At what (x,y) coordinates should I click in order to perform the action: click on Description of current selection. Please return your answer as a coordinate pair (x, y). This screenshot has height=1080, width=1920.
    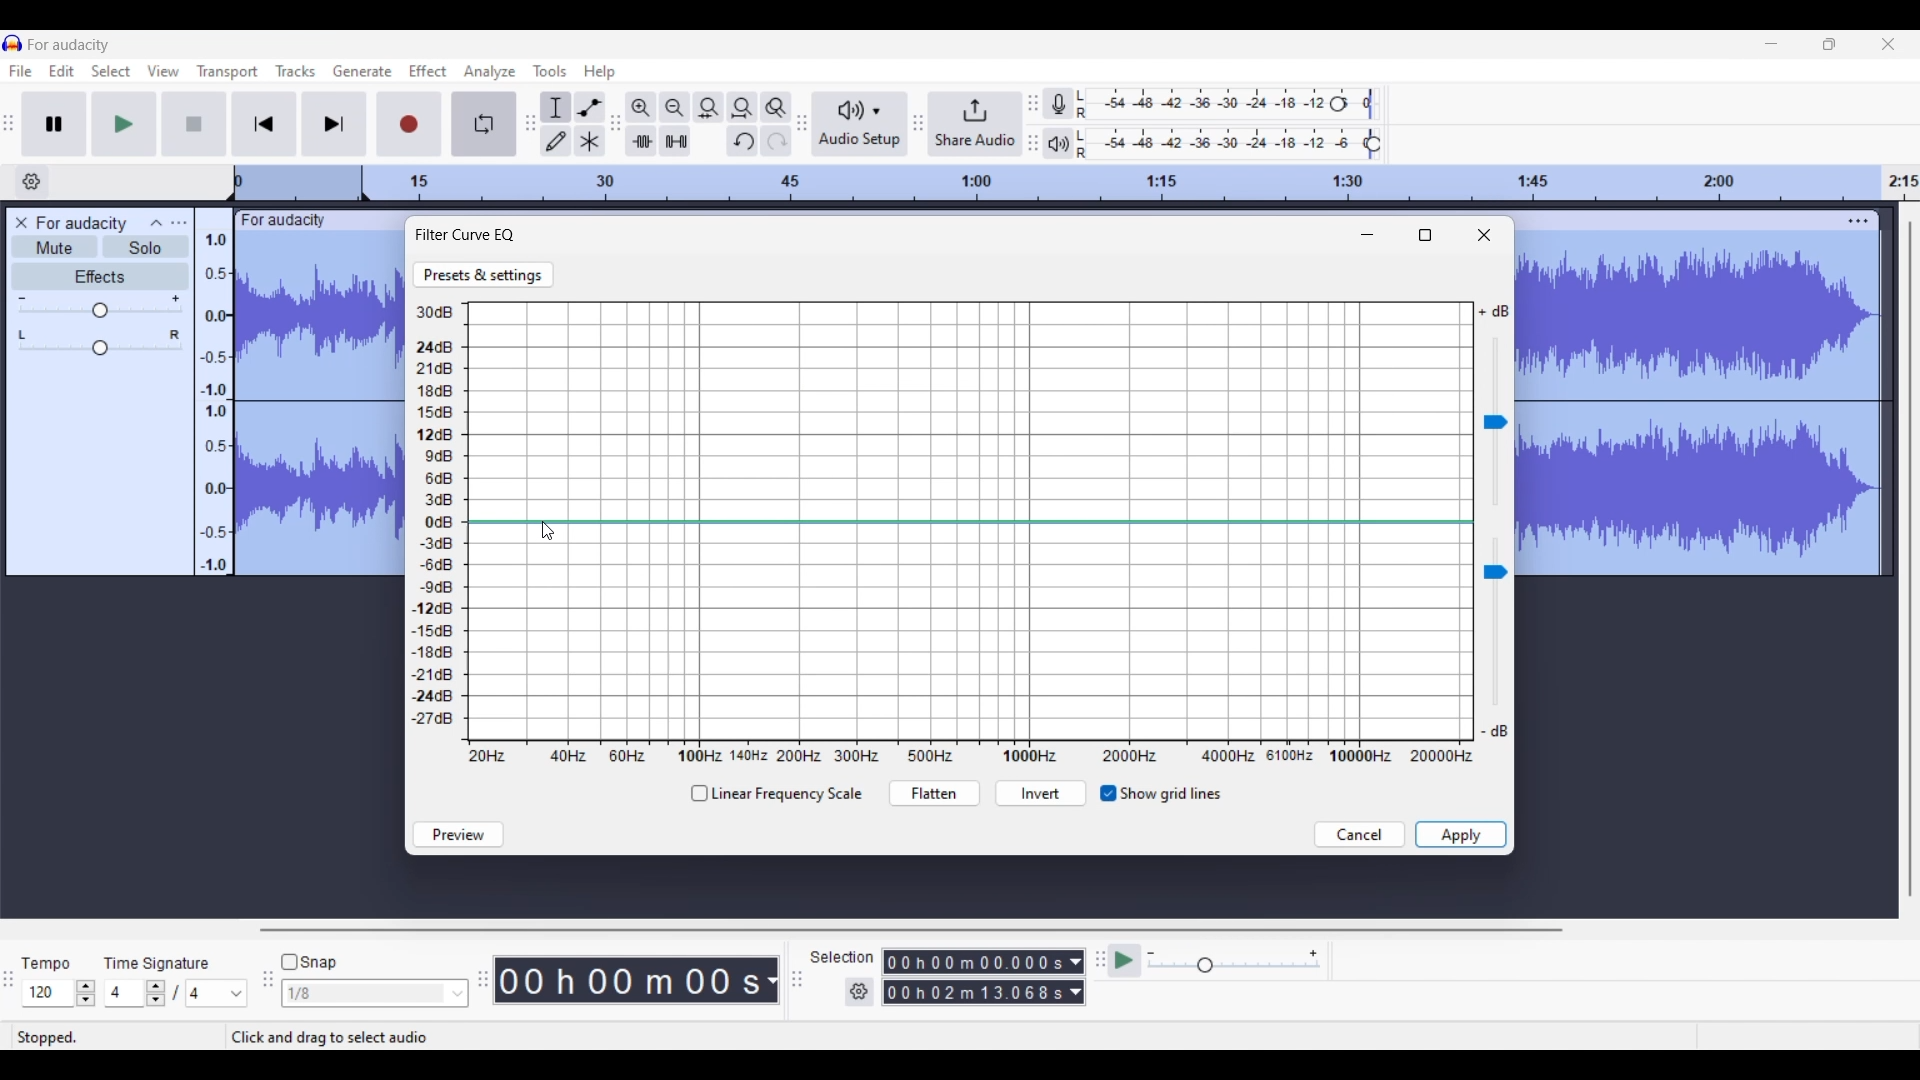
    Looking at the image, I should click on (352, 1037).